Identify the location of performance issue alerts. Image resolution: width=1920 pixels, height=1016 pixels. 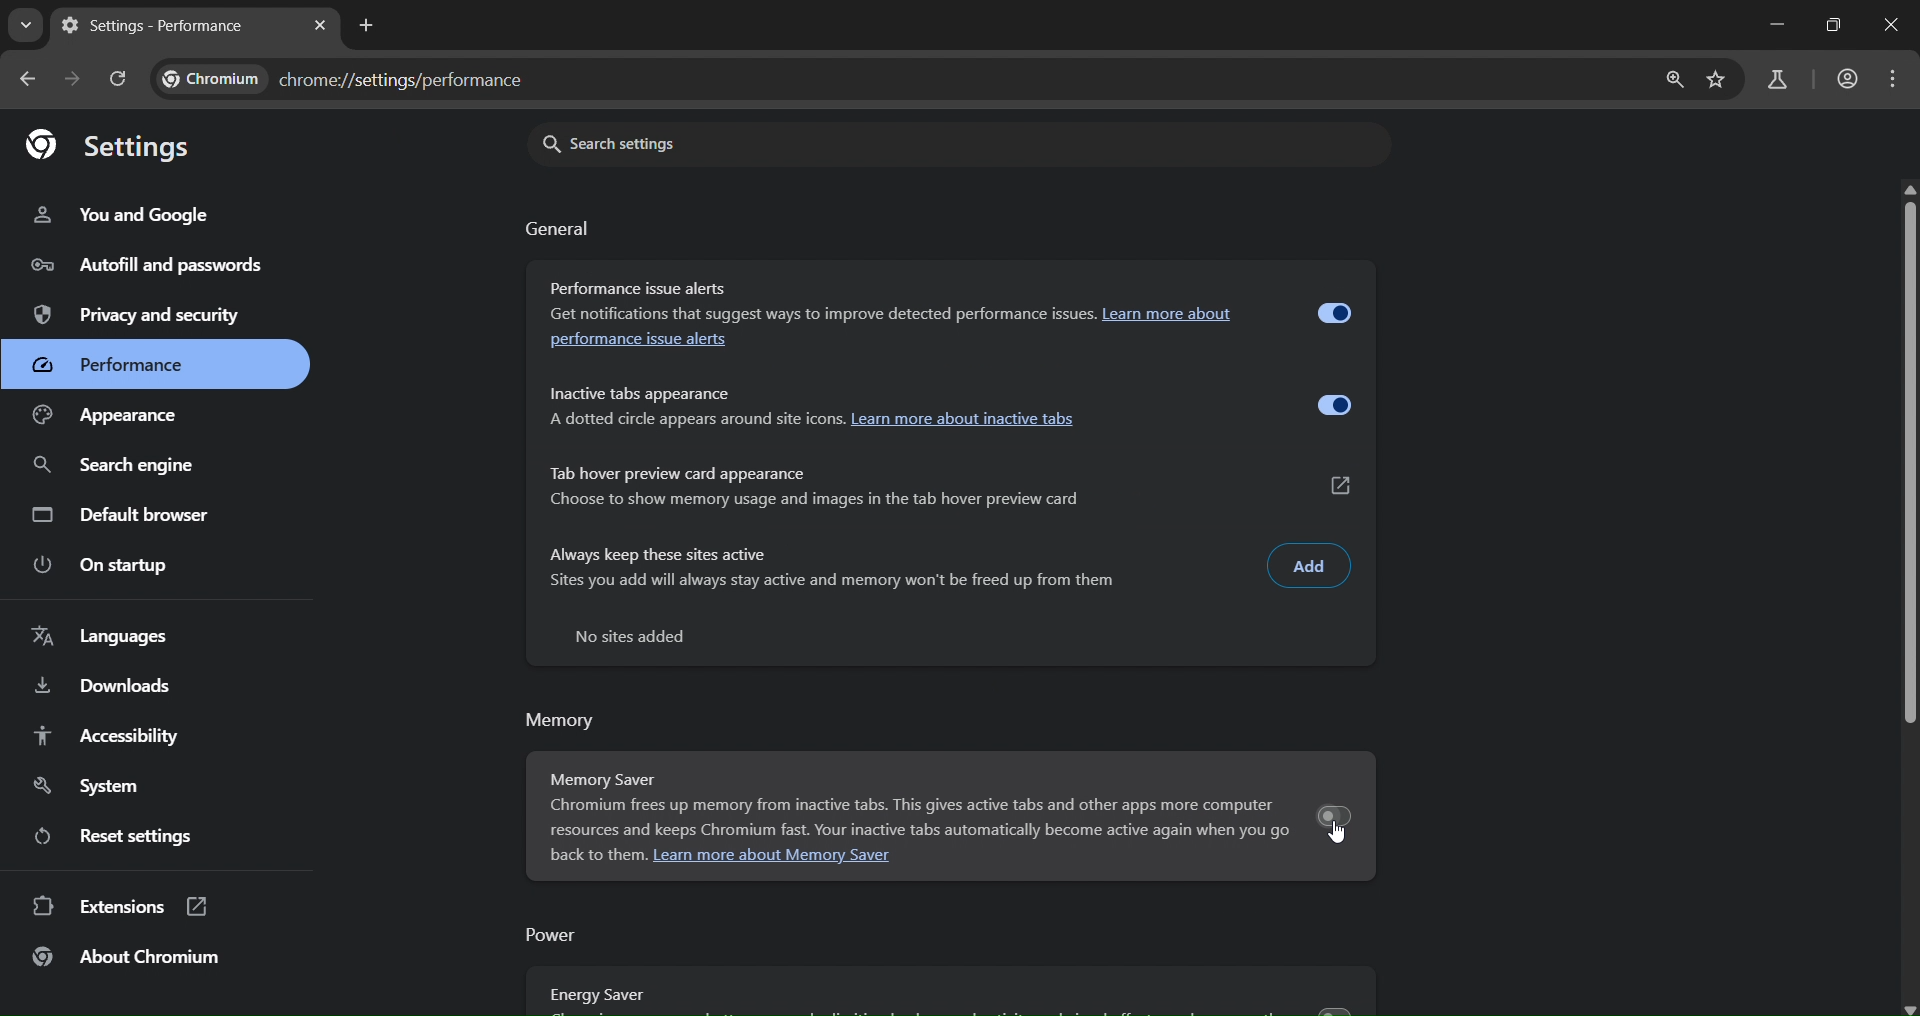
(641, 345).